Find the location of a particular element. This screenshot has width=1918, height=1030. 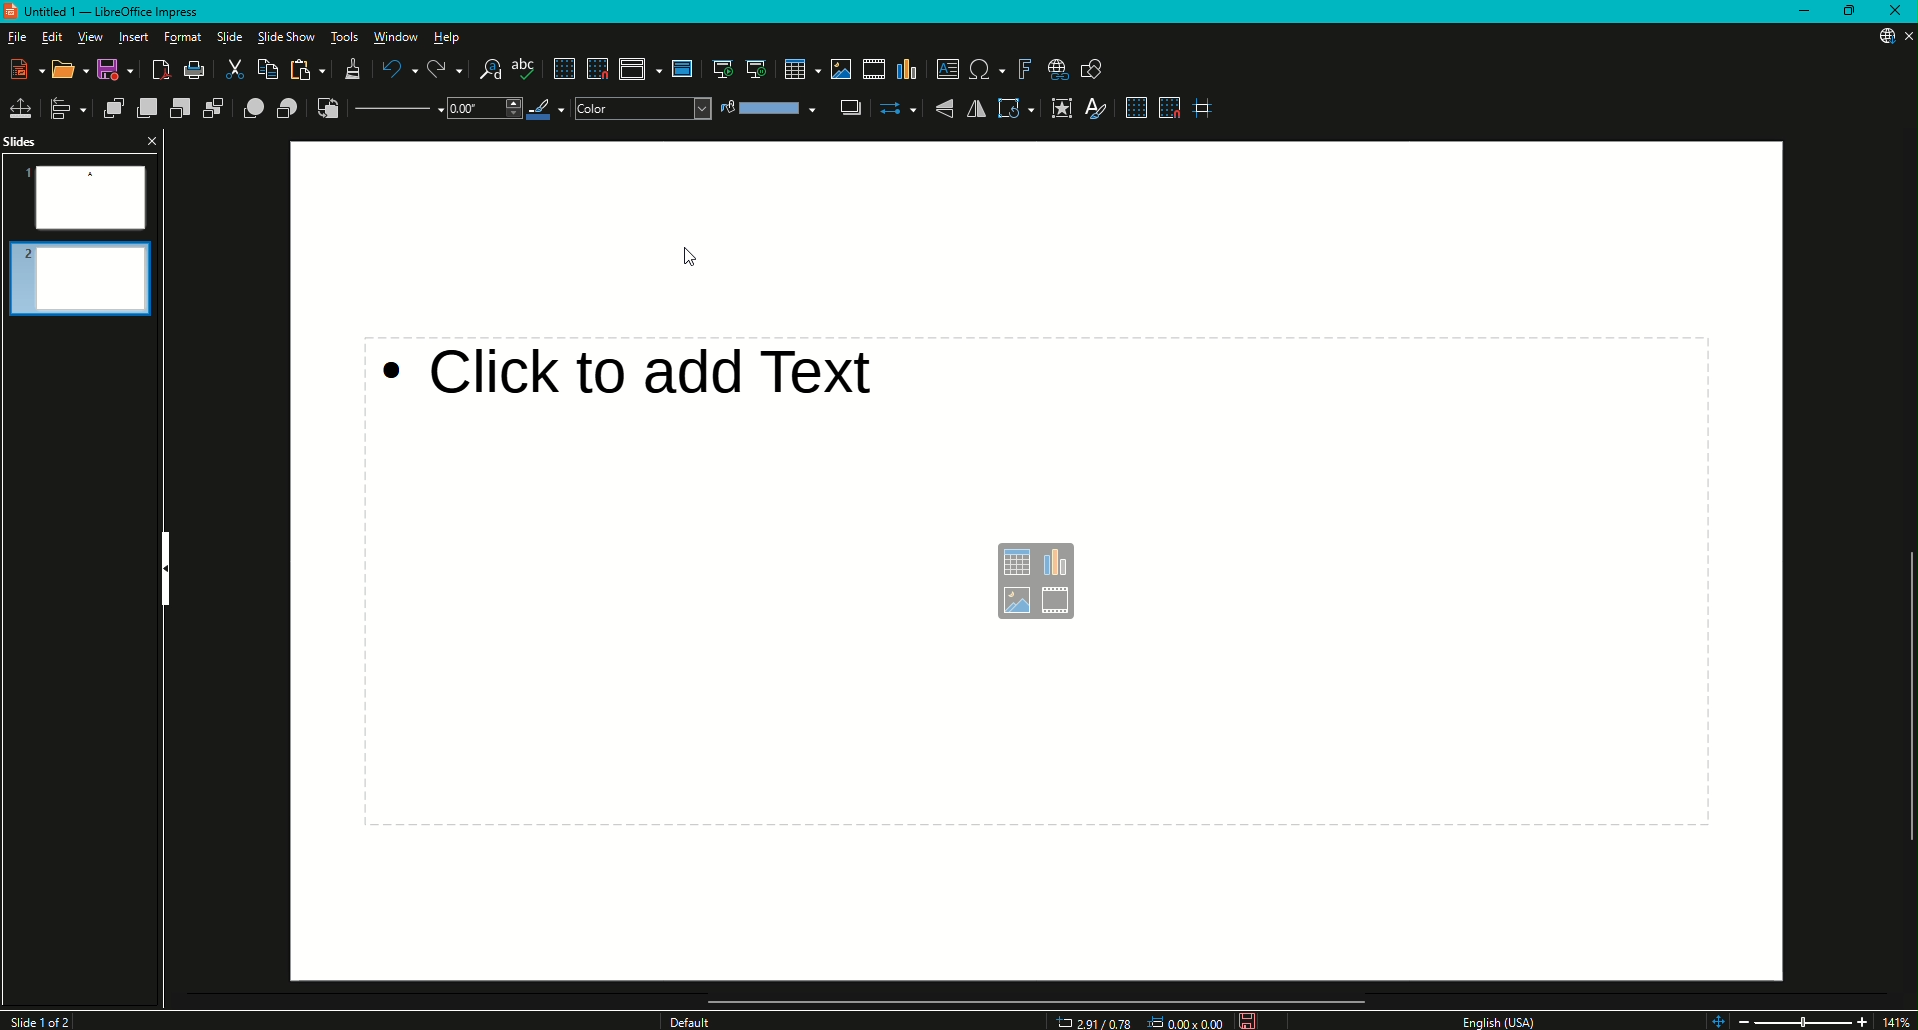

Insert Audio or Video is located at coordinates (873, 66).